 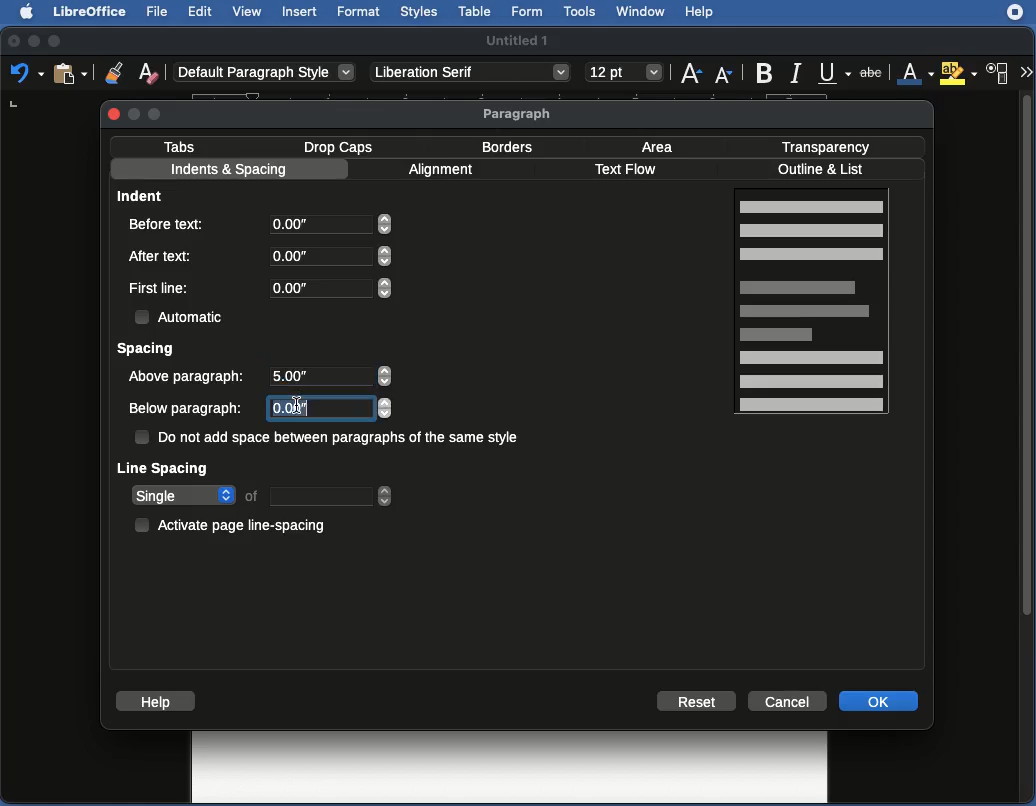 I want to click on Font size decrease, so click(x=726, y=75).